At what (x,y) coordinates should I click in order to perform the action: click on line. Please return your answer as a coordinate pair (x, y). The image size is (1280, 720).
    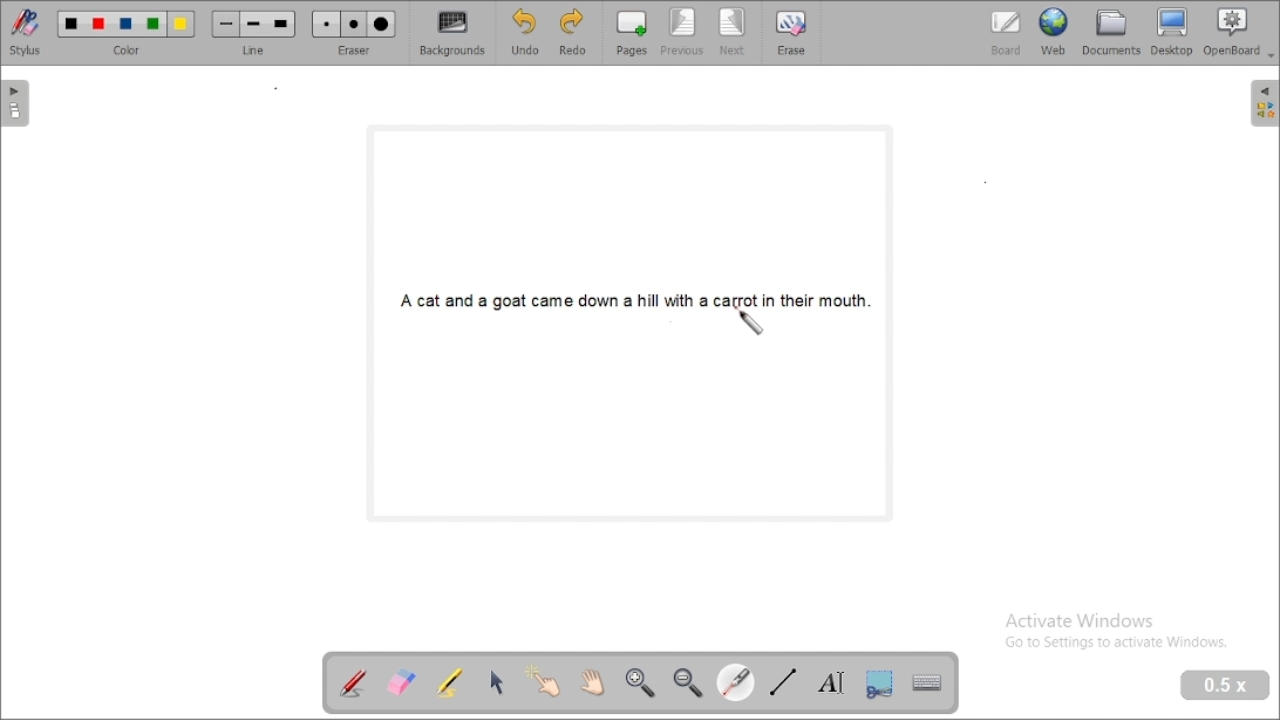
    Looking at the image, I should click on (253, 34).